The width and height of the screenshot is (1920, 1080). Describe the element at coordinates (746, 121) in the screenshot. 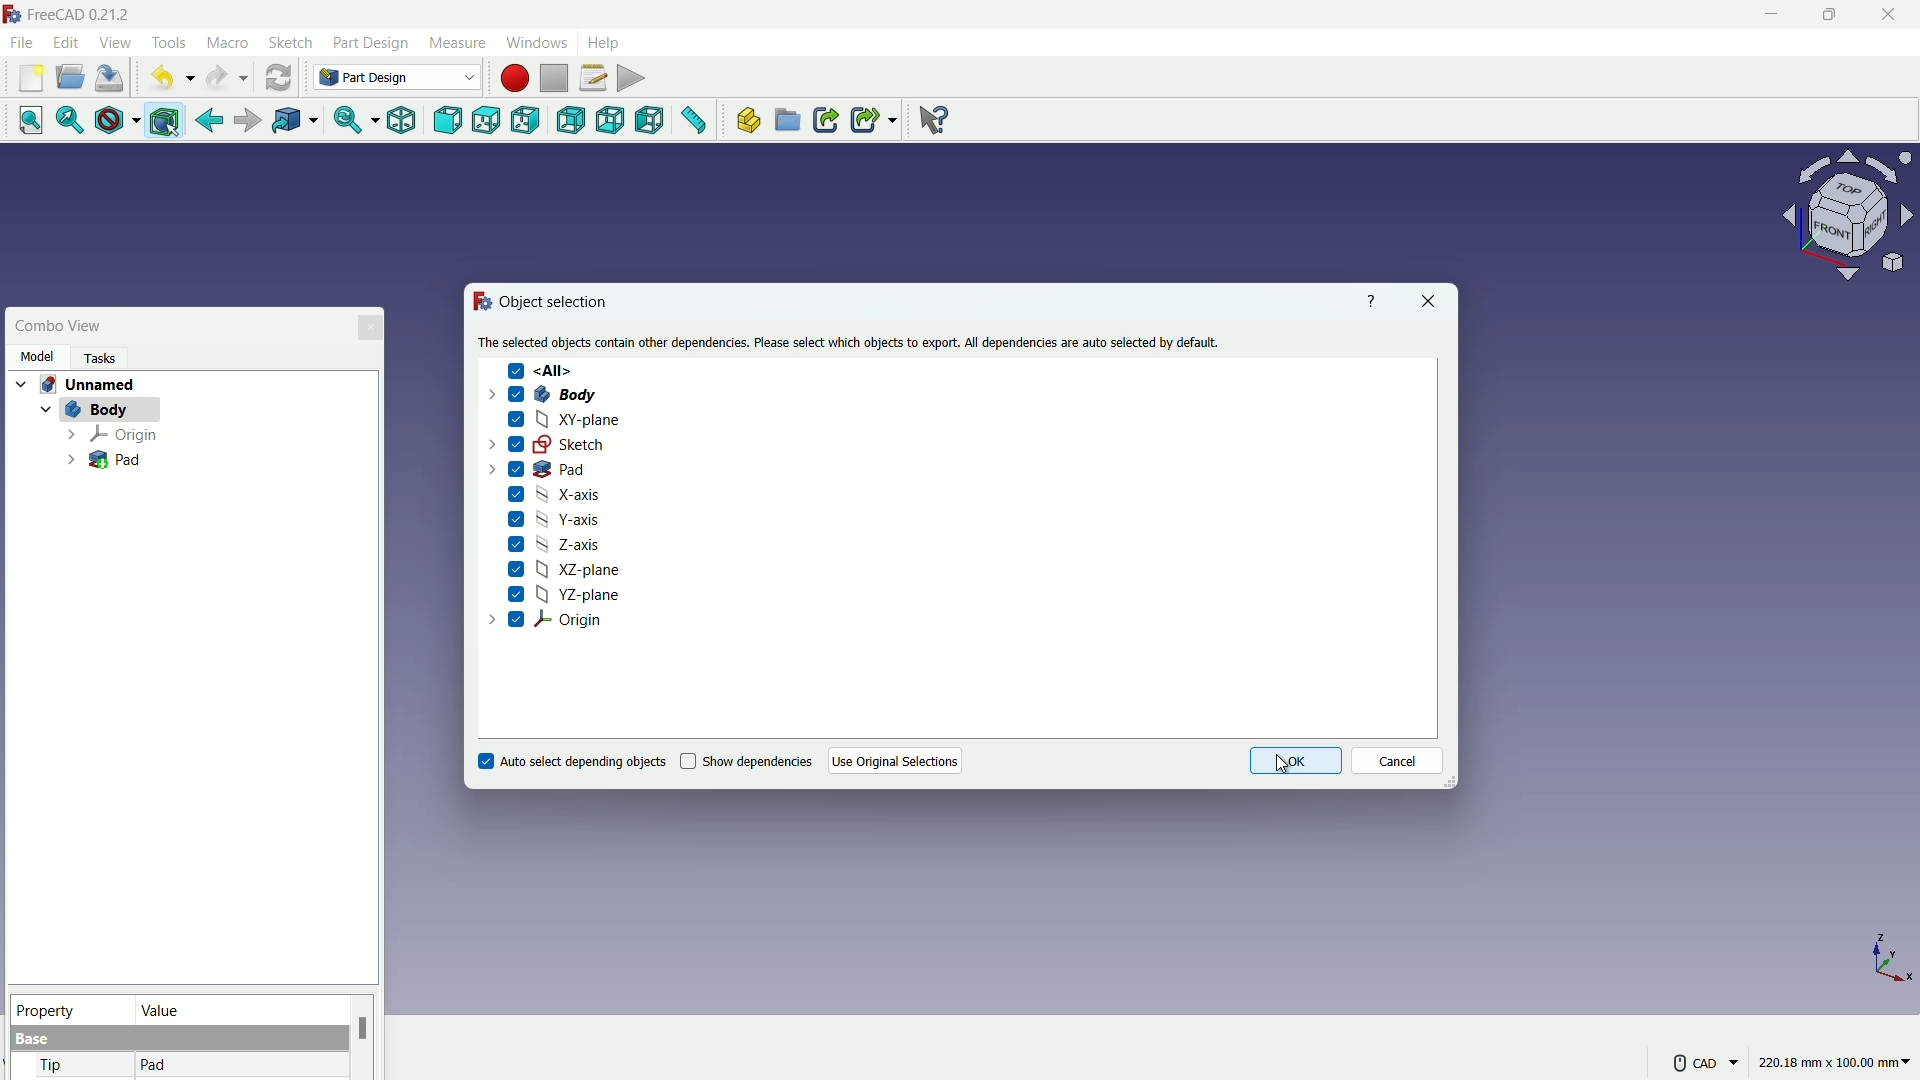

I see `create part` at that location.